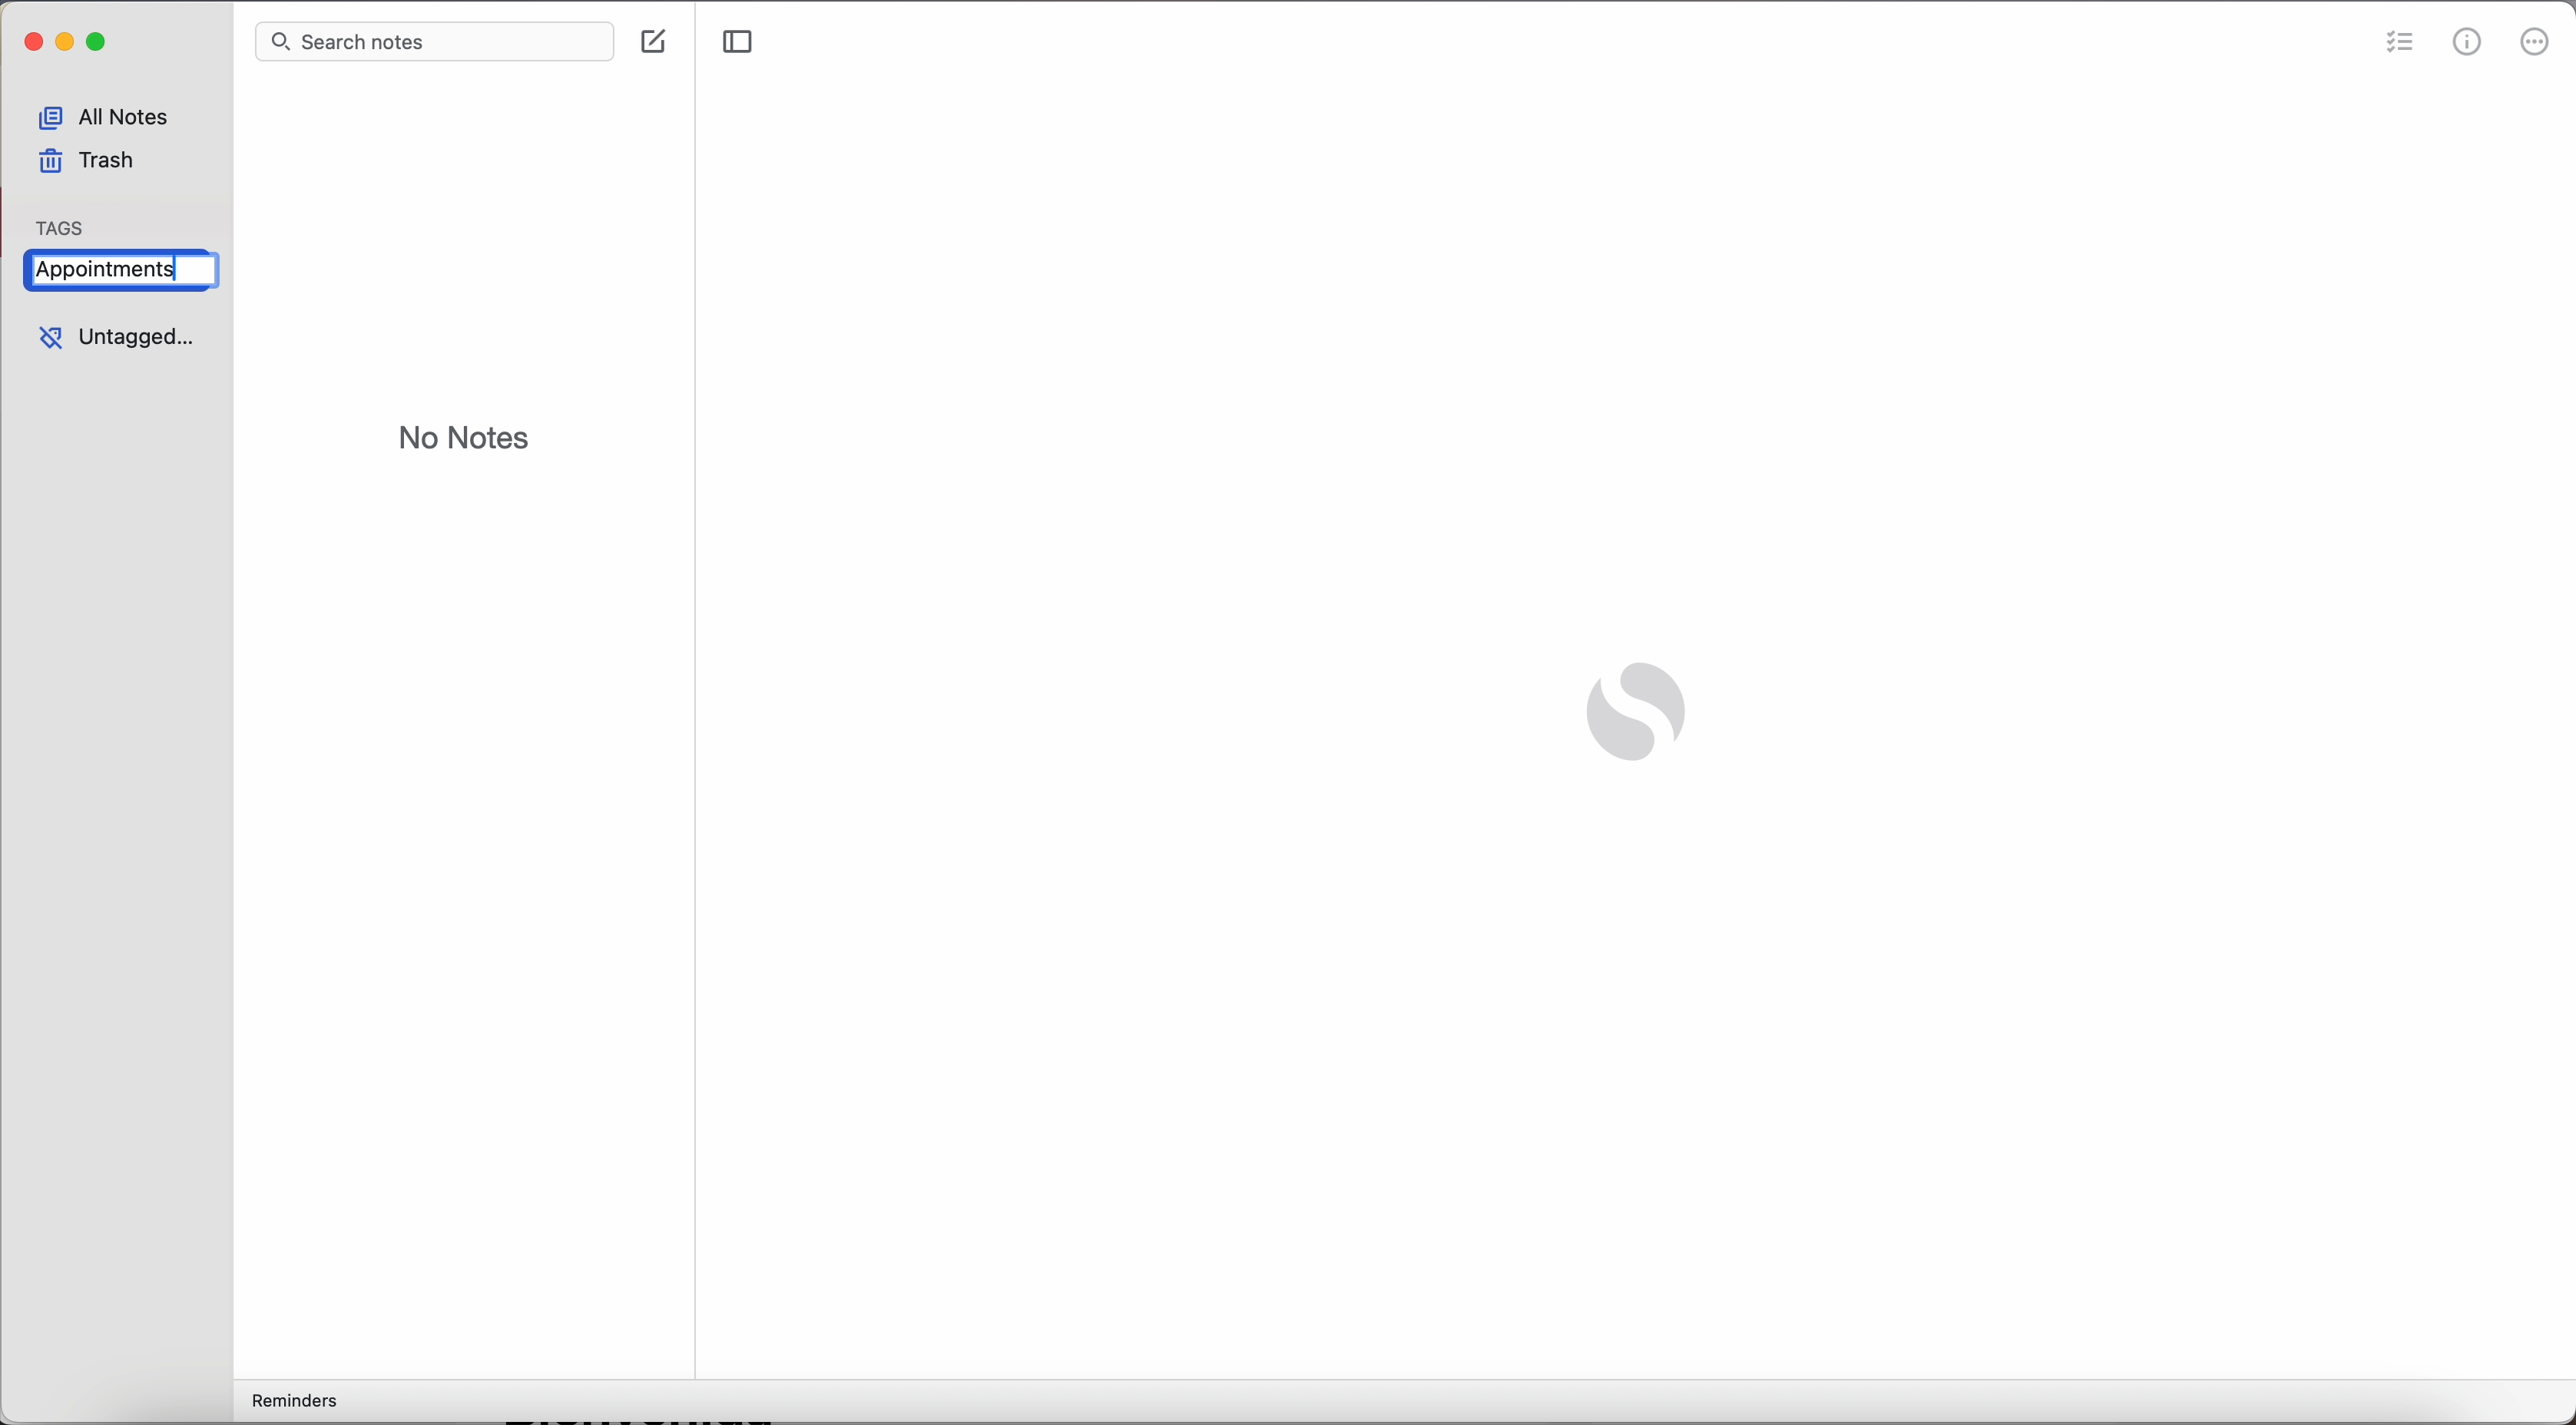 Image resolution: width=2576 pixels, height=1425 pixels. What do you see at coordinates (64, 221) in the screenshot?
I see `tag` at bounding box center [64, 221].